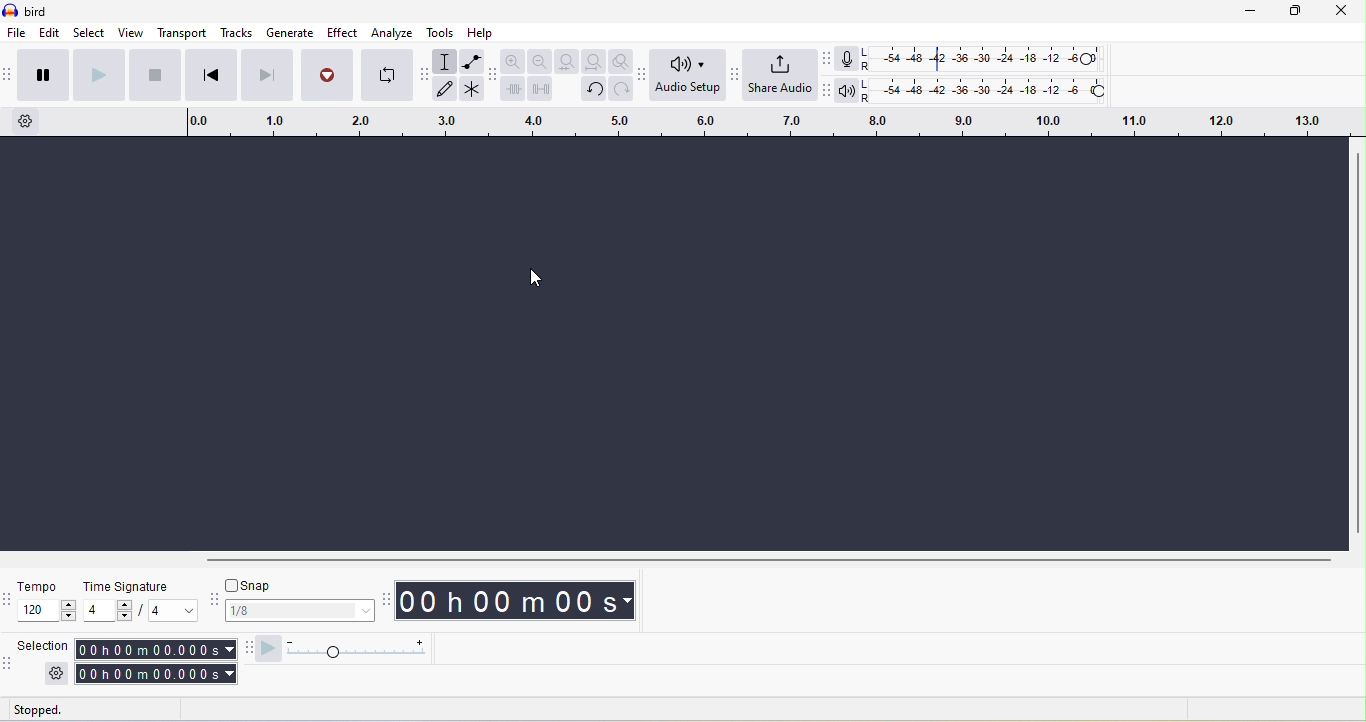 Image resolution: width=1366 pixels, height=722 pixels. I want to click on tools, so click(438, 34).